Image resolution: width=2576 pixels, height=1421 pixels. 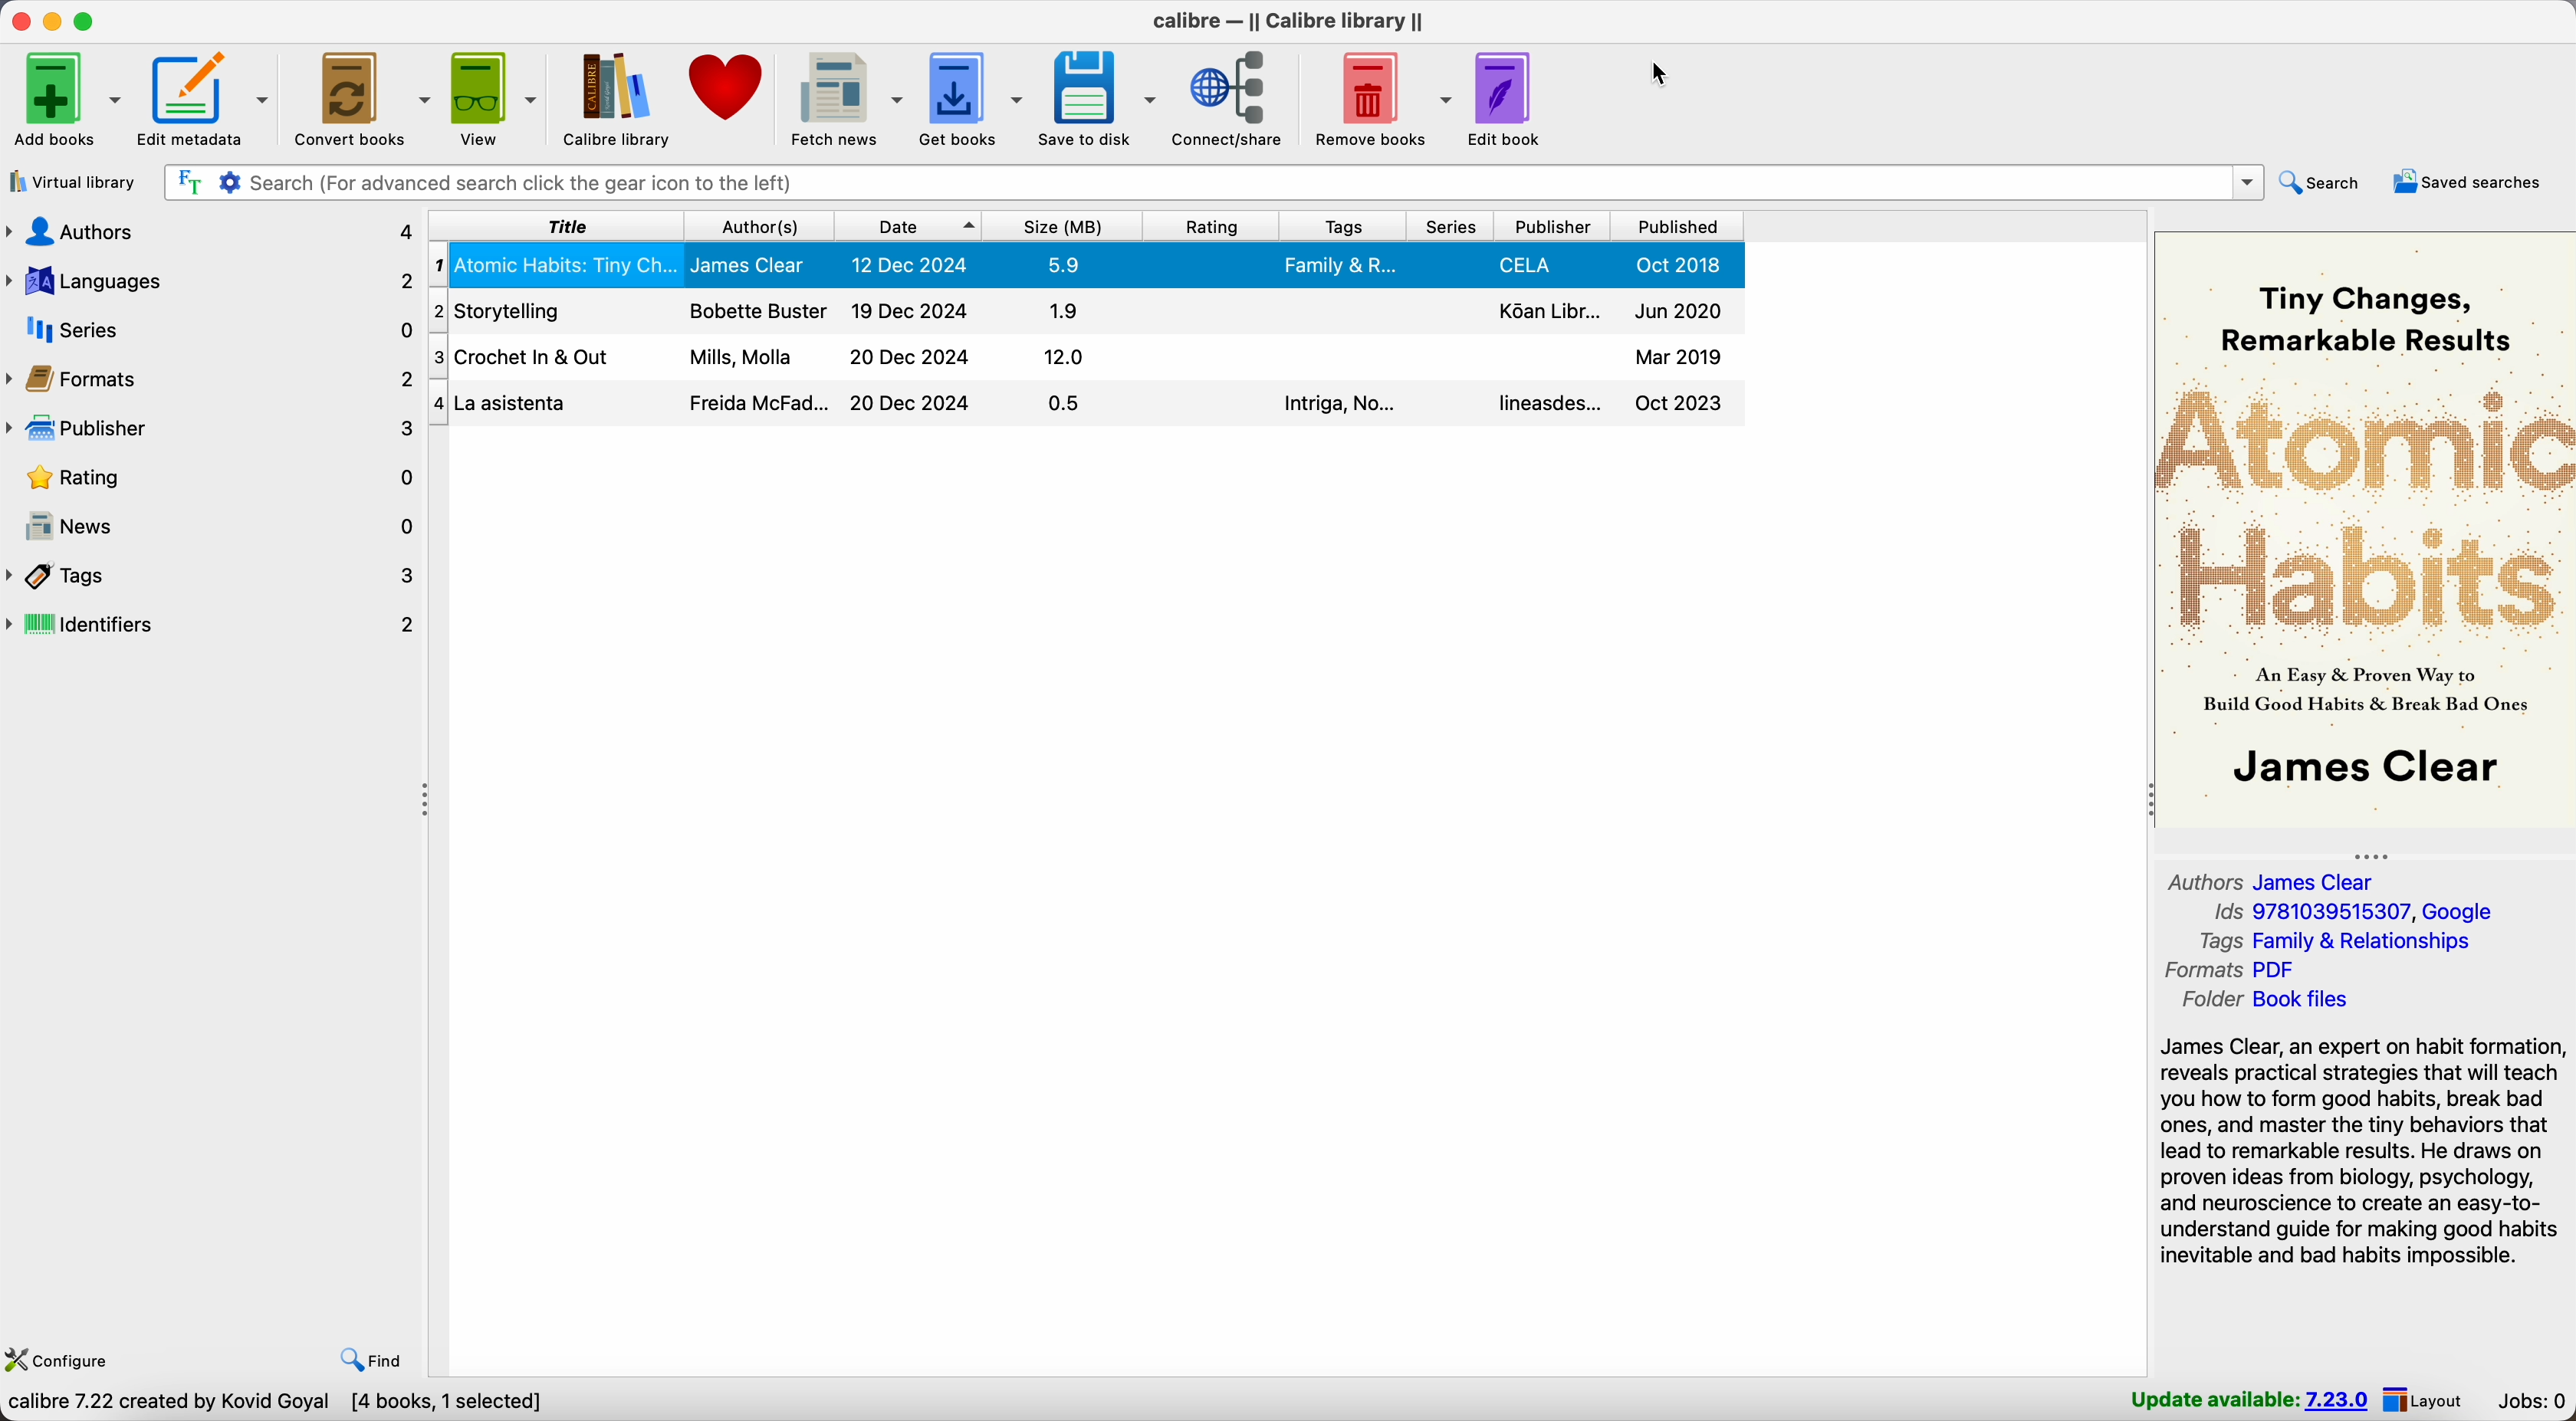 What do you see at coordinates (1380, 100) in the screenshot?
I see `remove books` at bounding box center [1380, 100].